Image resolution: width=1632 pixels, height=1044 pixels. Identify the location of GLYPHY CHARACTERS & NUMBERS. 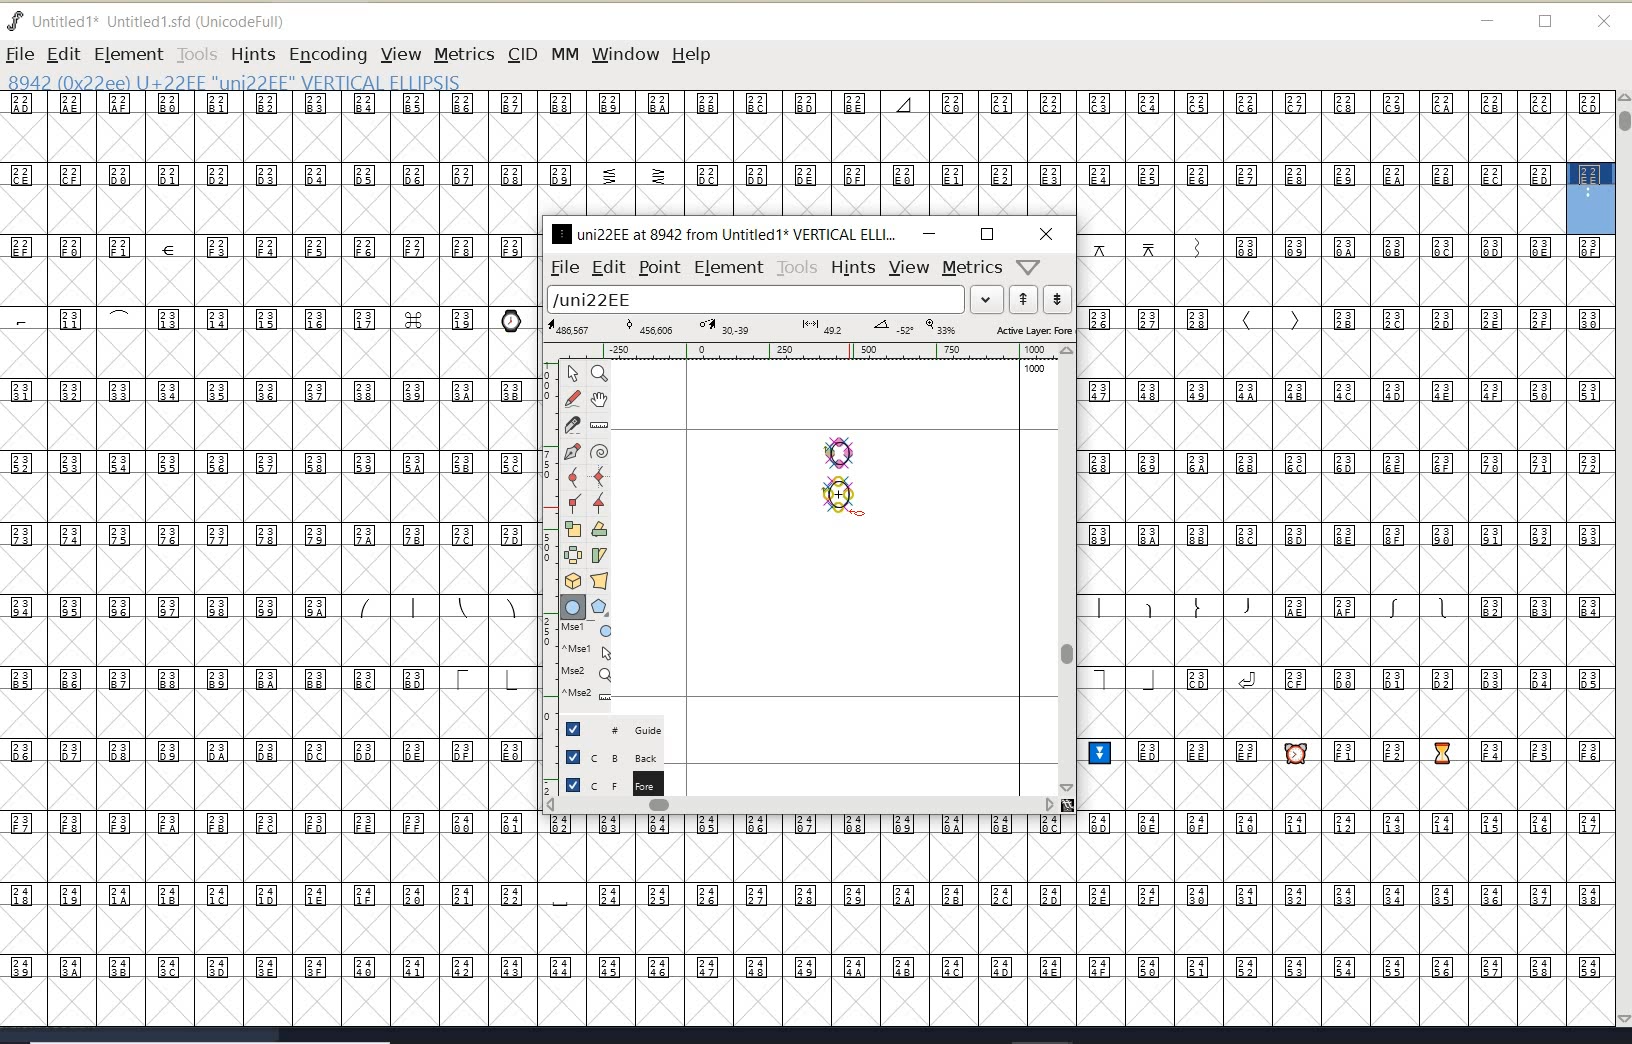
(541, 919).